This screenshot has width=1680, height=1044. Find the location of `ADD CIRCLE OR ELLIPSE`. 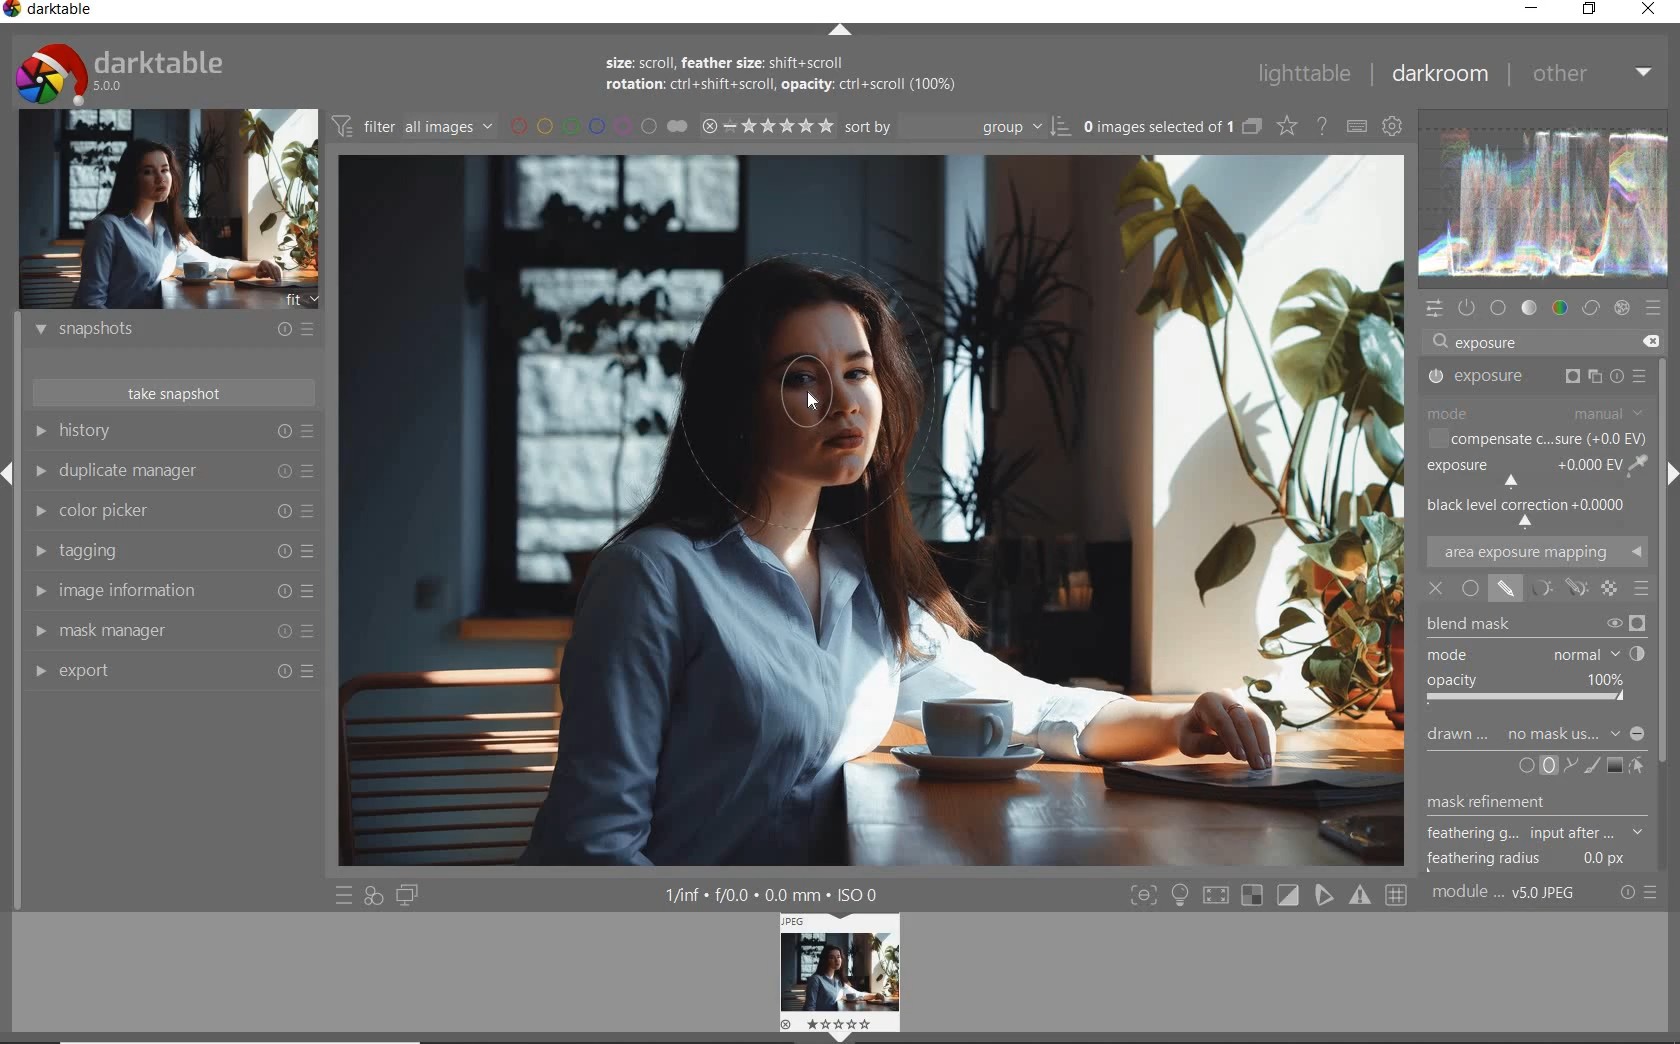

ADD CIRCLE OR ELLIPSE is located at coordinates (1537, 767).